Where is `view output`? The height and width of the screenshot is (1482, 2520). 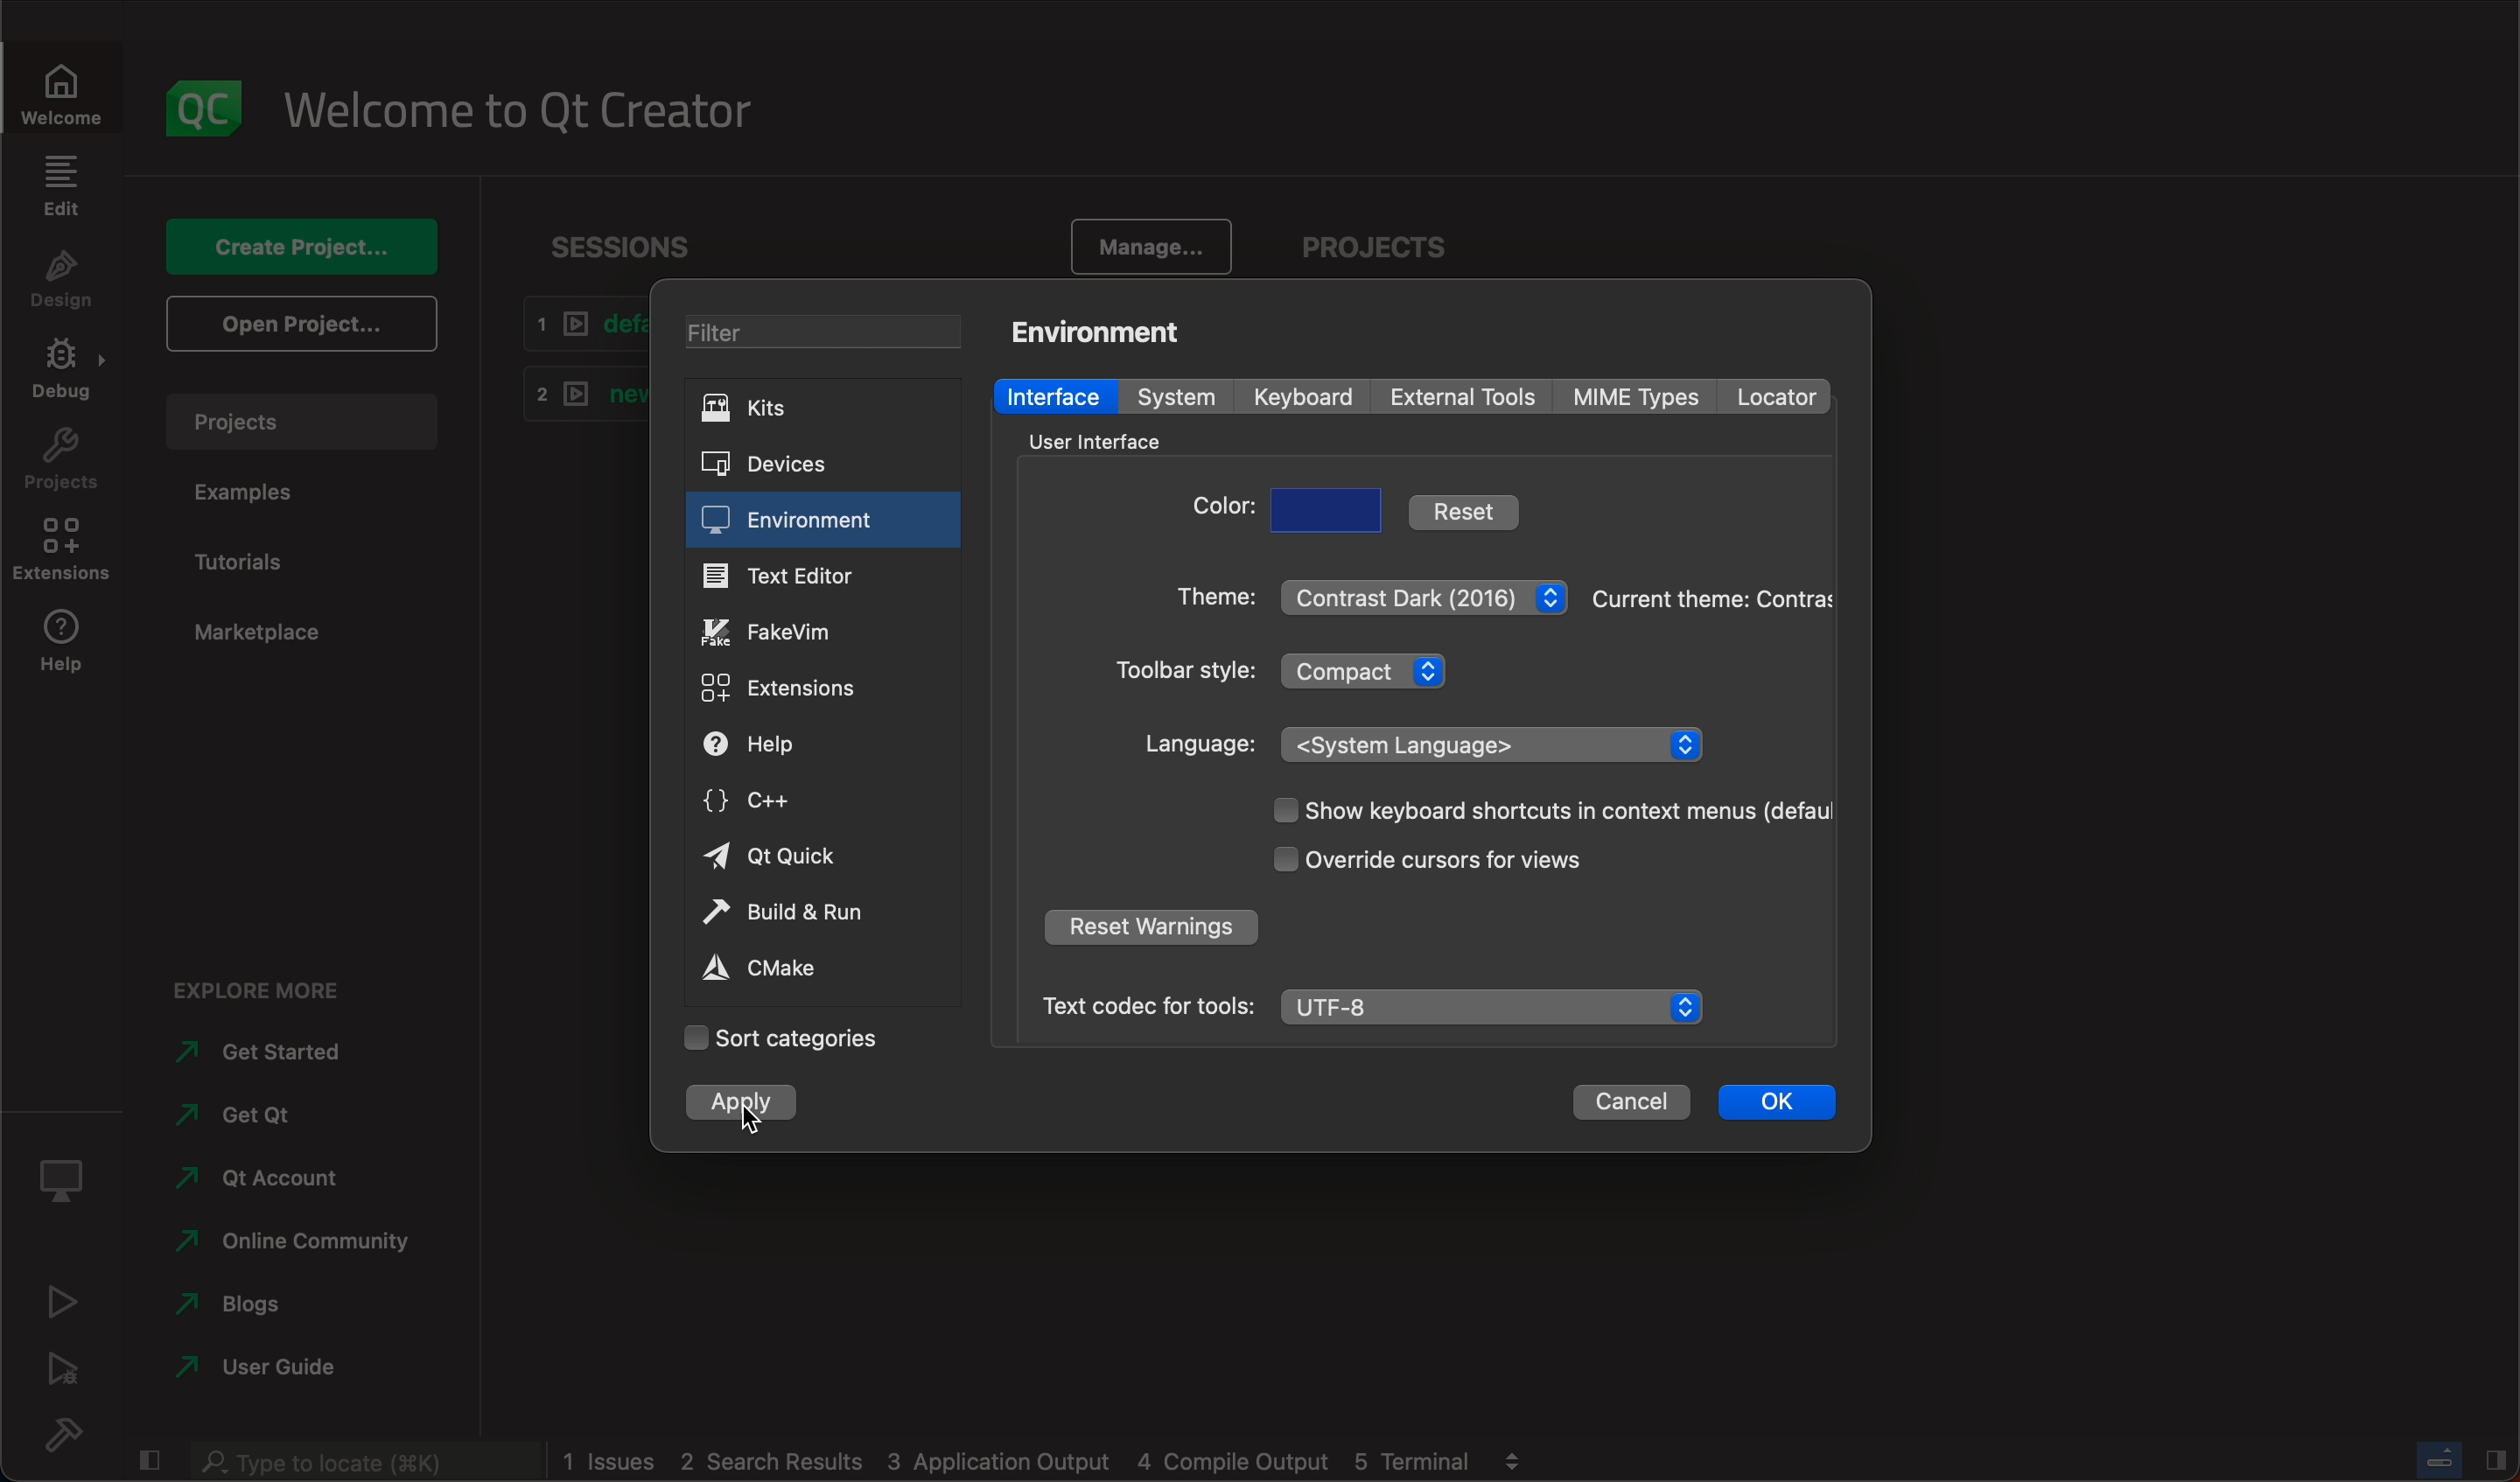
view output is located at coordinates (1518, 1454).